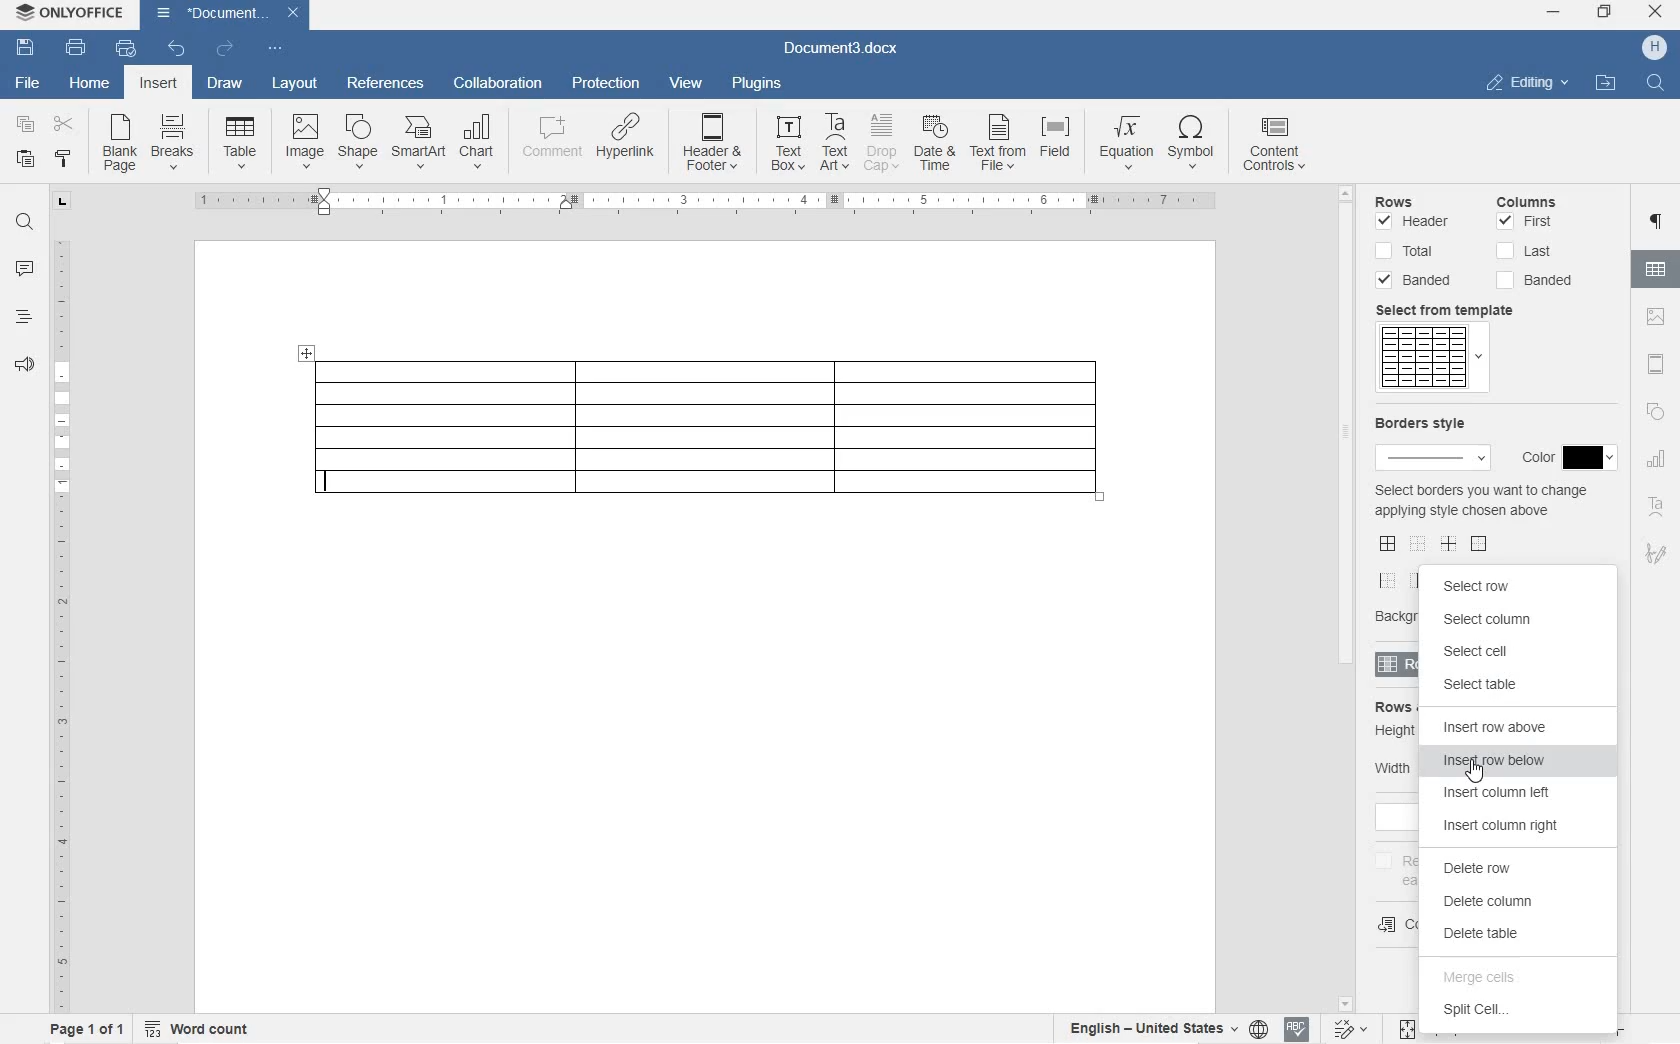 The width and height of the screenshot is (1680, 1044). What do you see at coordinates (788, 146) in the screenshot?
I see `TEXT BOX` at bounding box center [788, 146].